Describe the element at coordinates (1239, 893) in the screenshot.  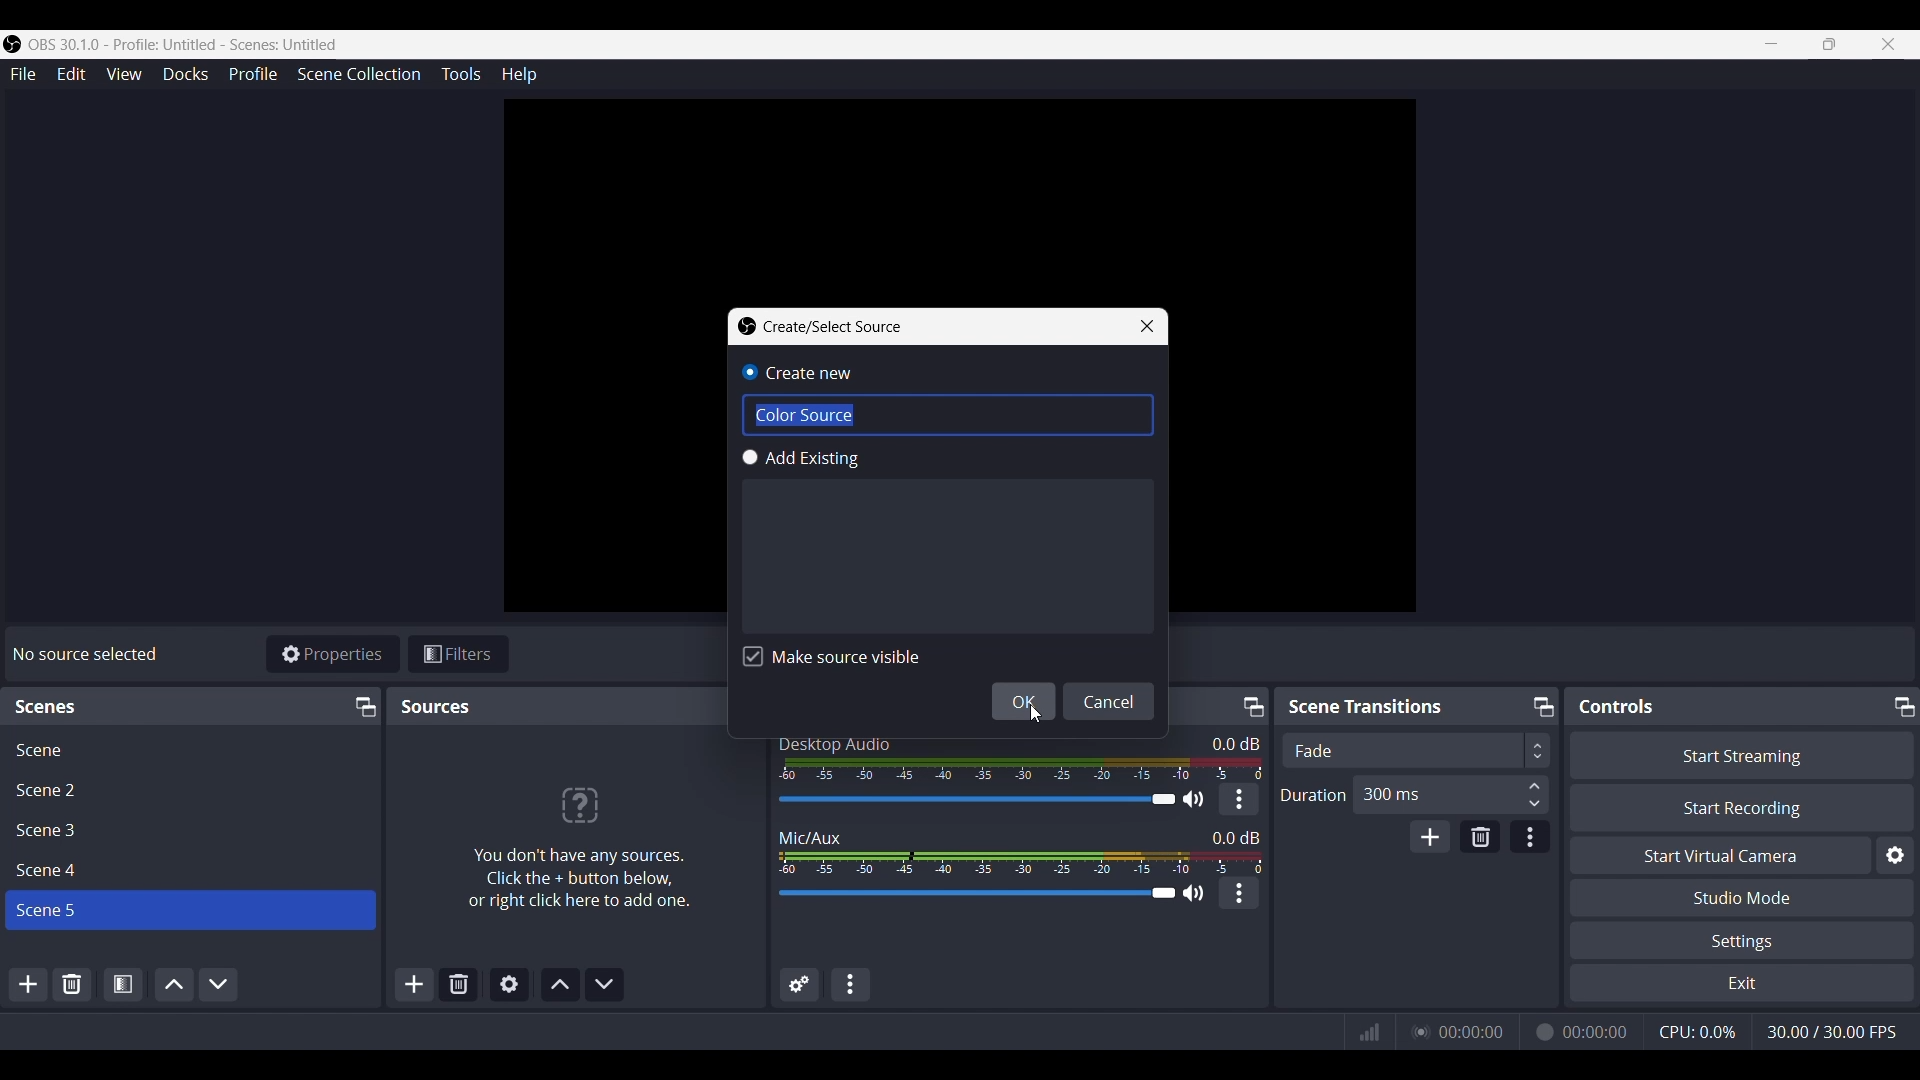
I see `More` at that location.